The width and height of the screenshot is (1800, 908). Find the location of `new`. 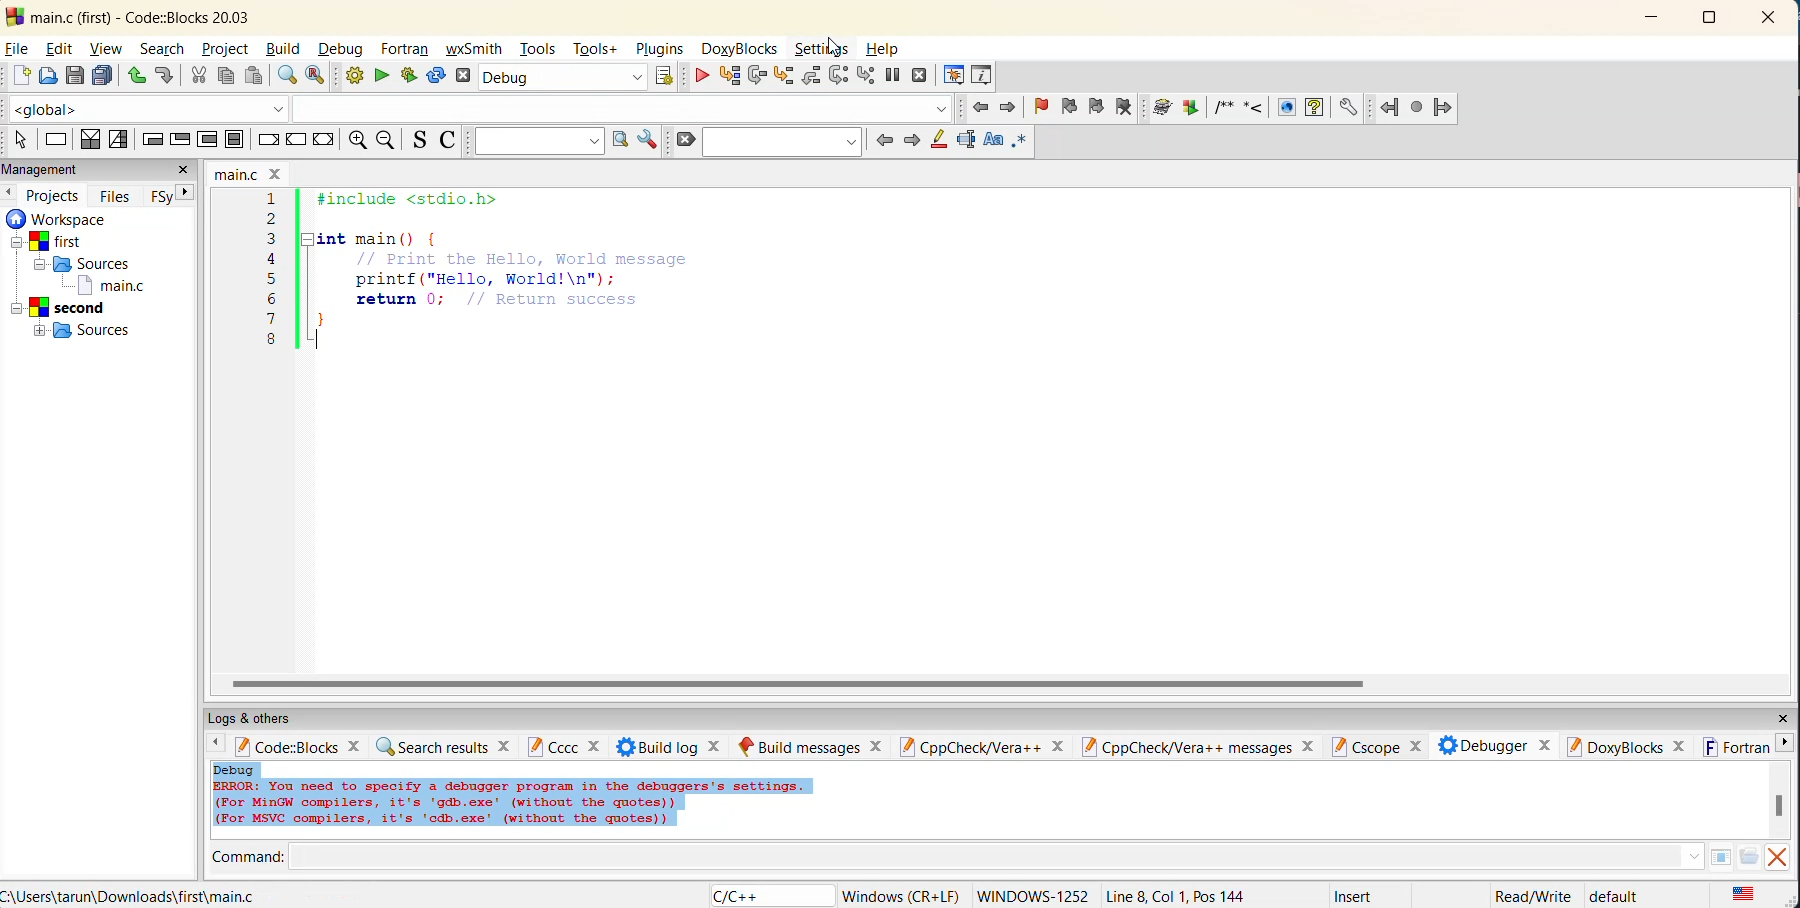

new is located at coordinates (17, 76).